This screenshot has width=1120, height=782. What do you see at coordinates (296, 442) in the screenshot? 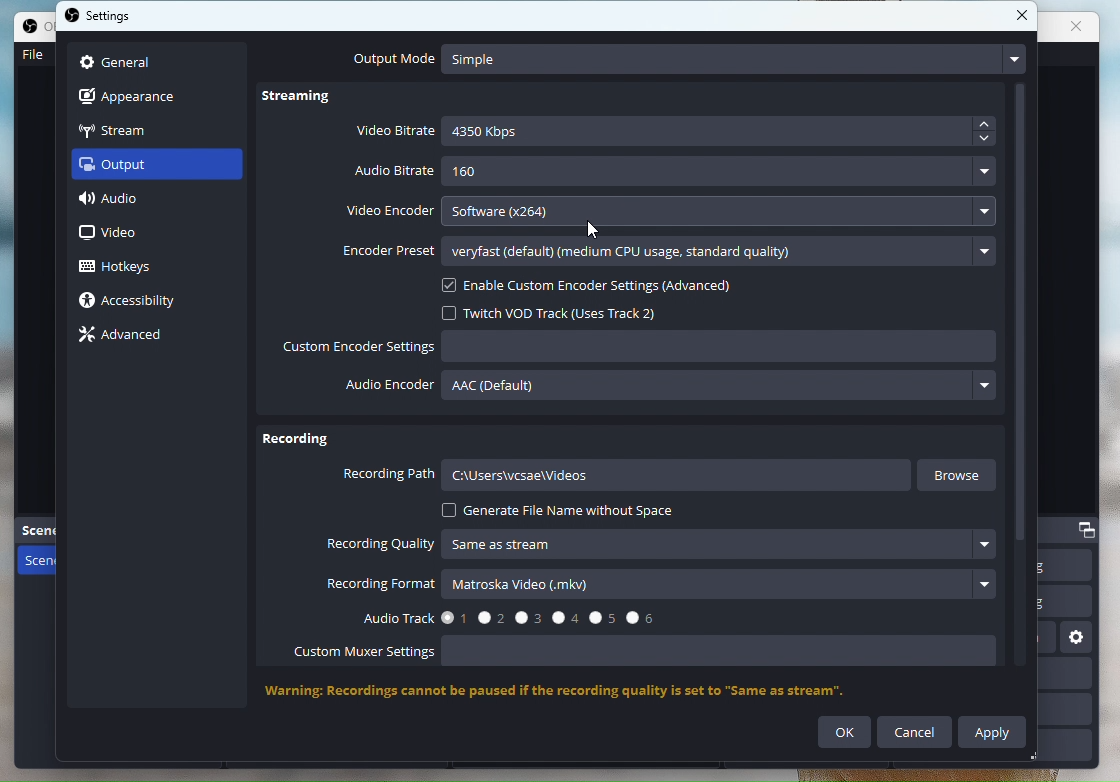
I see `Recording` at bounding box center [296, 442].